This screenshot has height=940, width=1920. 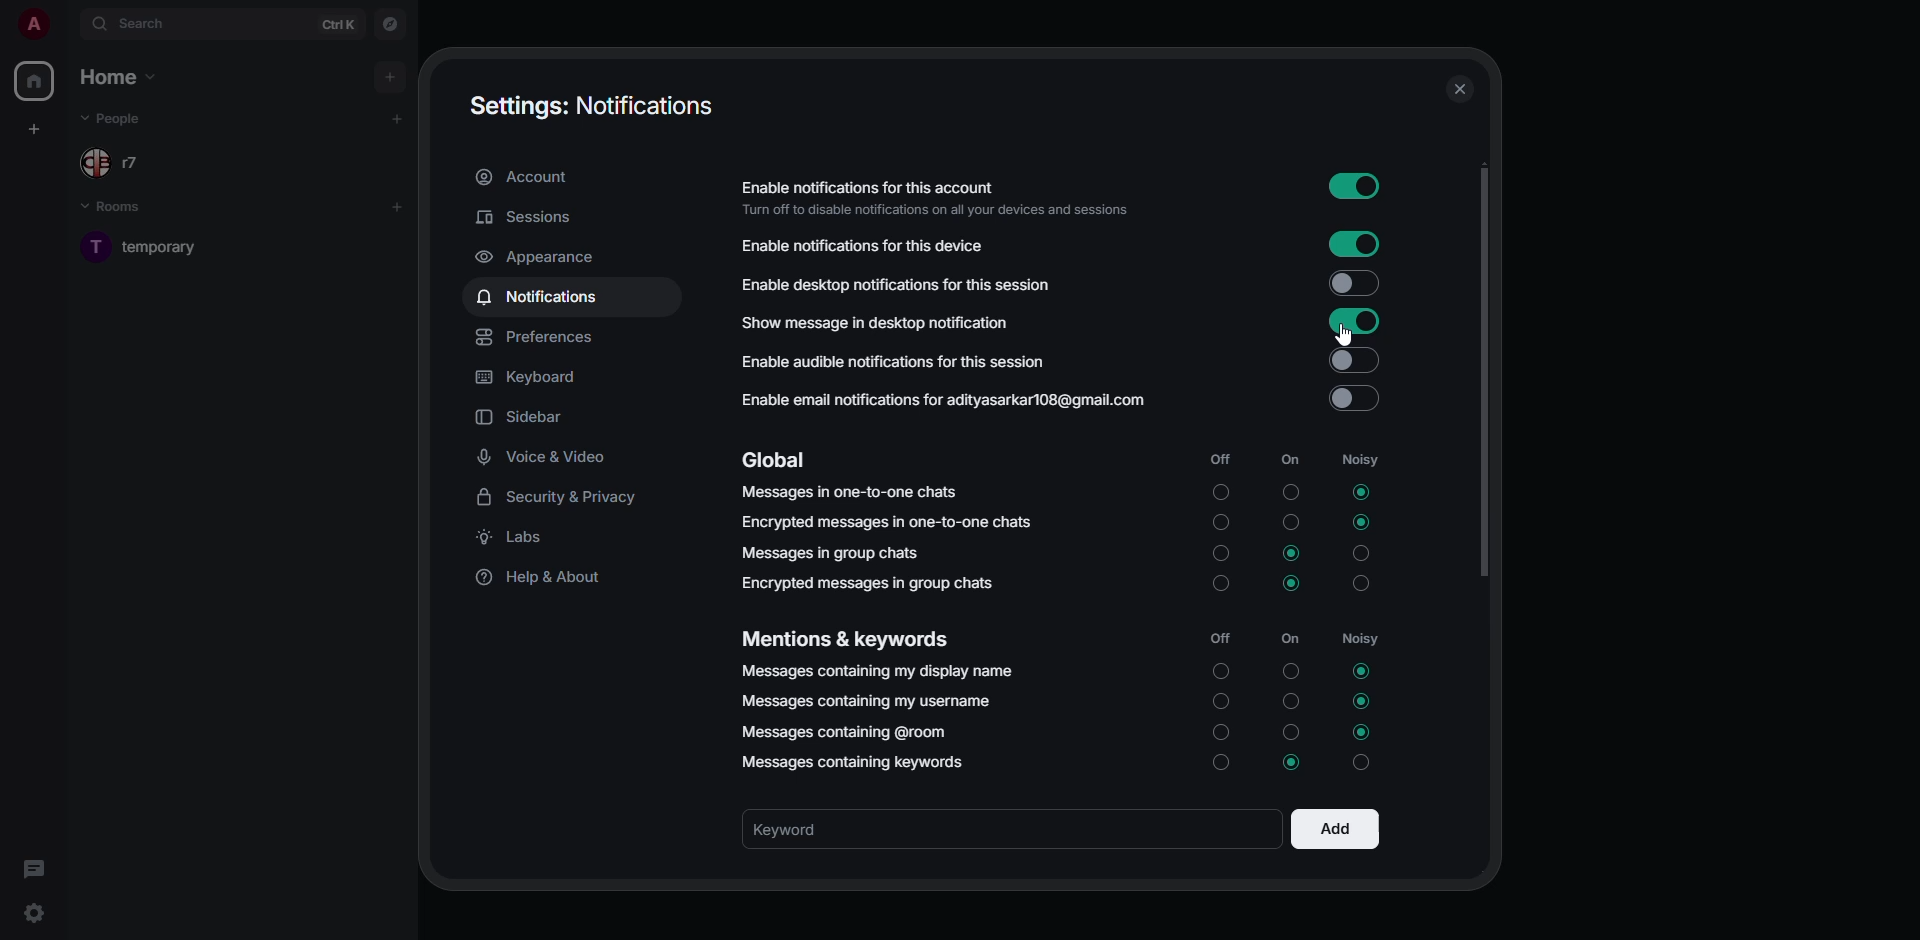 What do you see at coordinates (1285, 670) in the screenshot?
I see `turn off` at bounding box center [1285, 670].